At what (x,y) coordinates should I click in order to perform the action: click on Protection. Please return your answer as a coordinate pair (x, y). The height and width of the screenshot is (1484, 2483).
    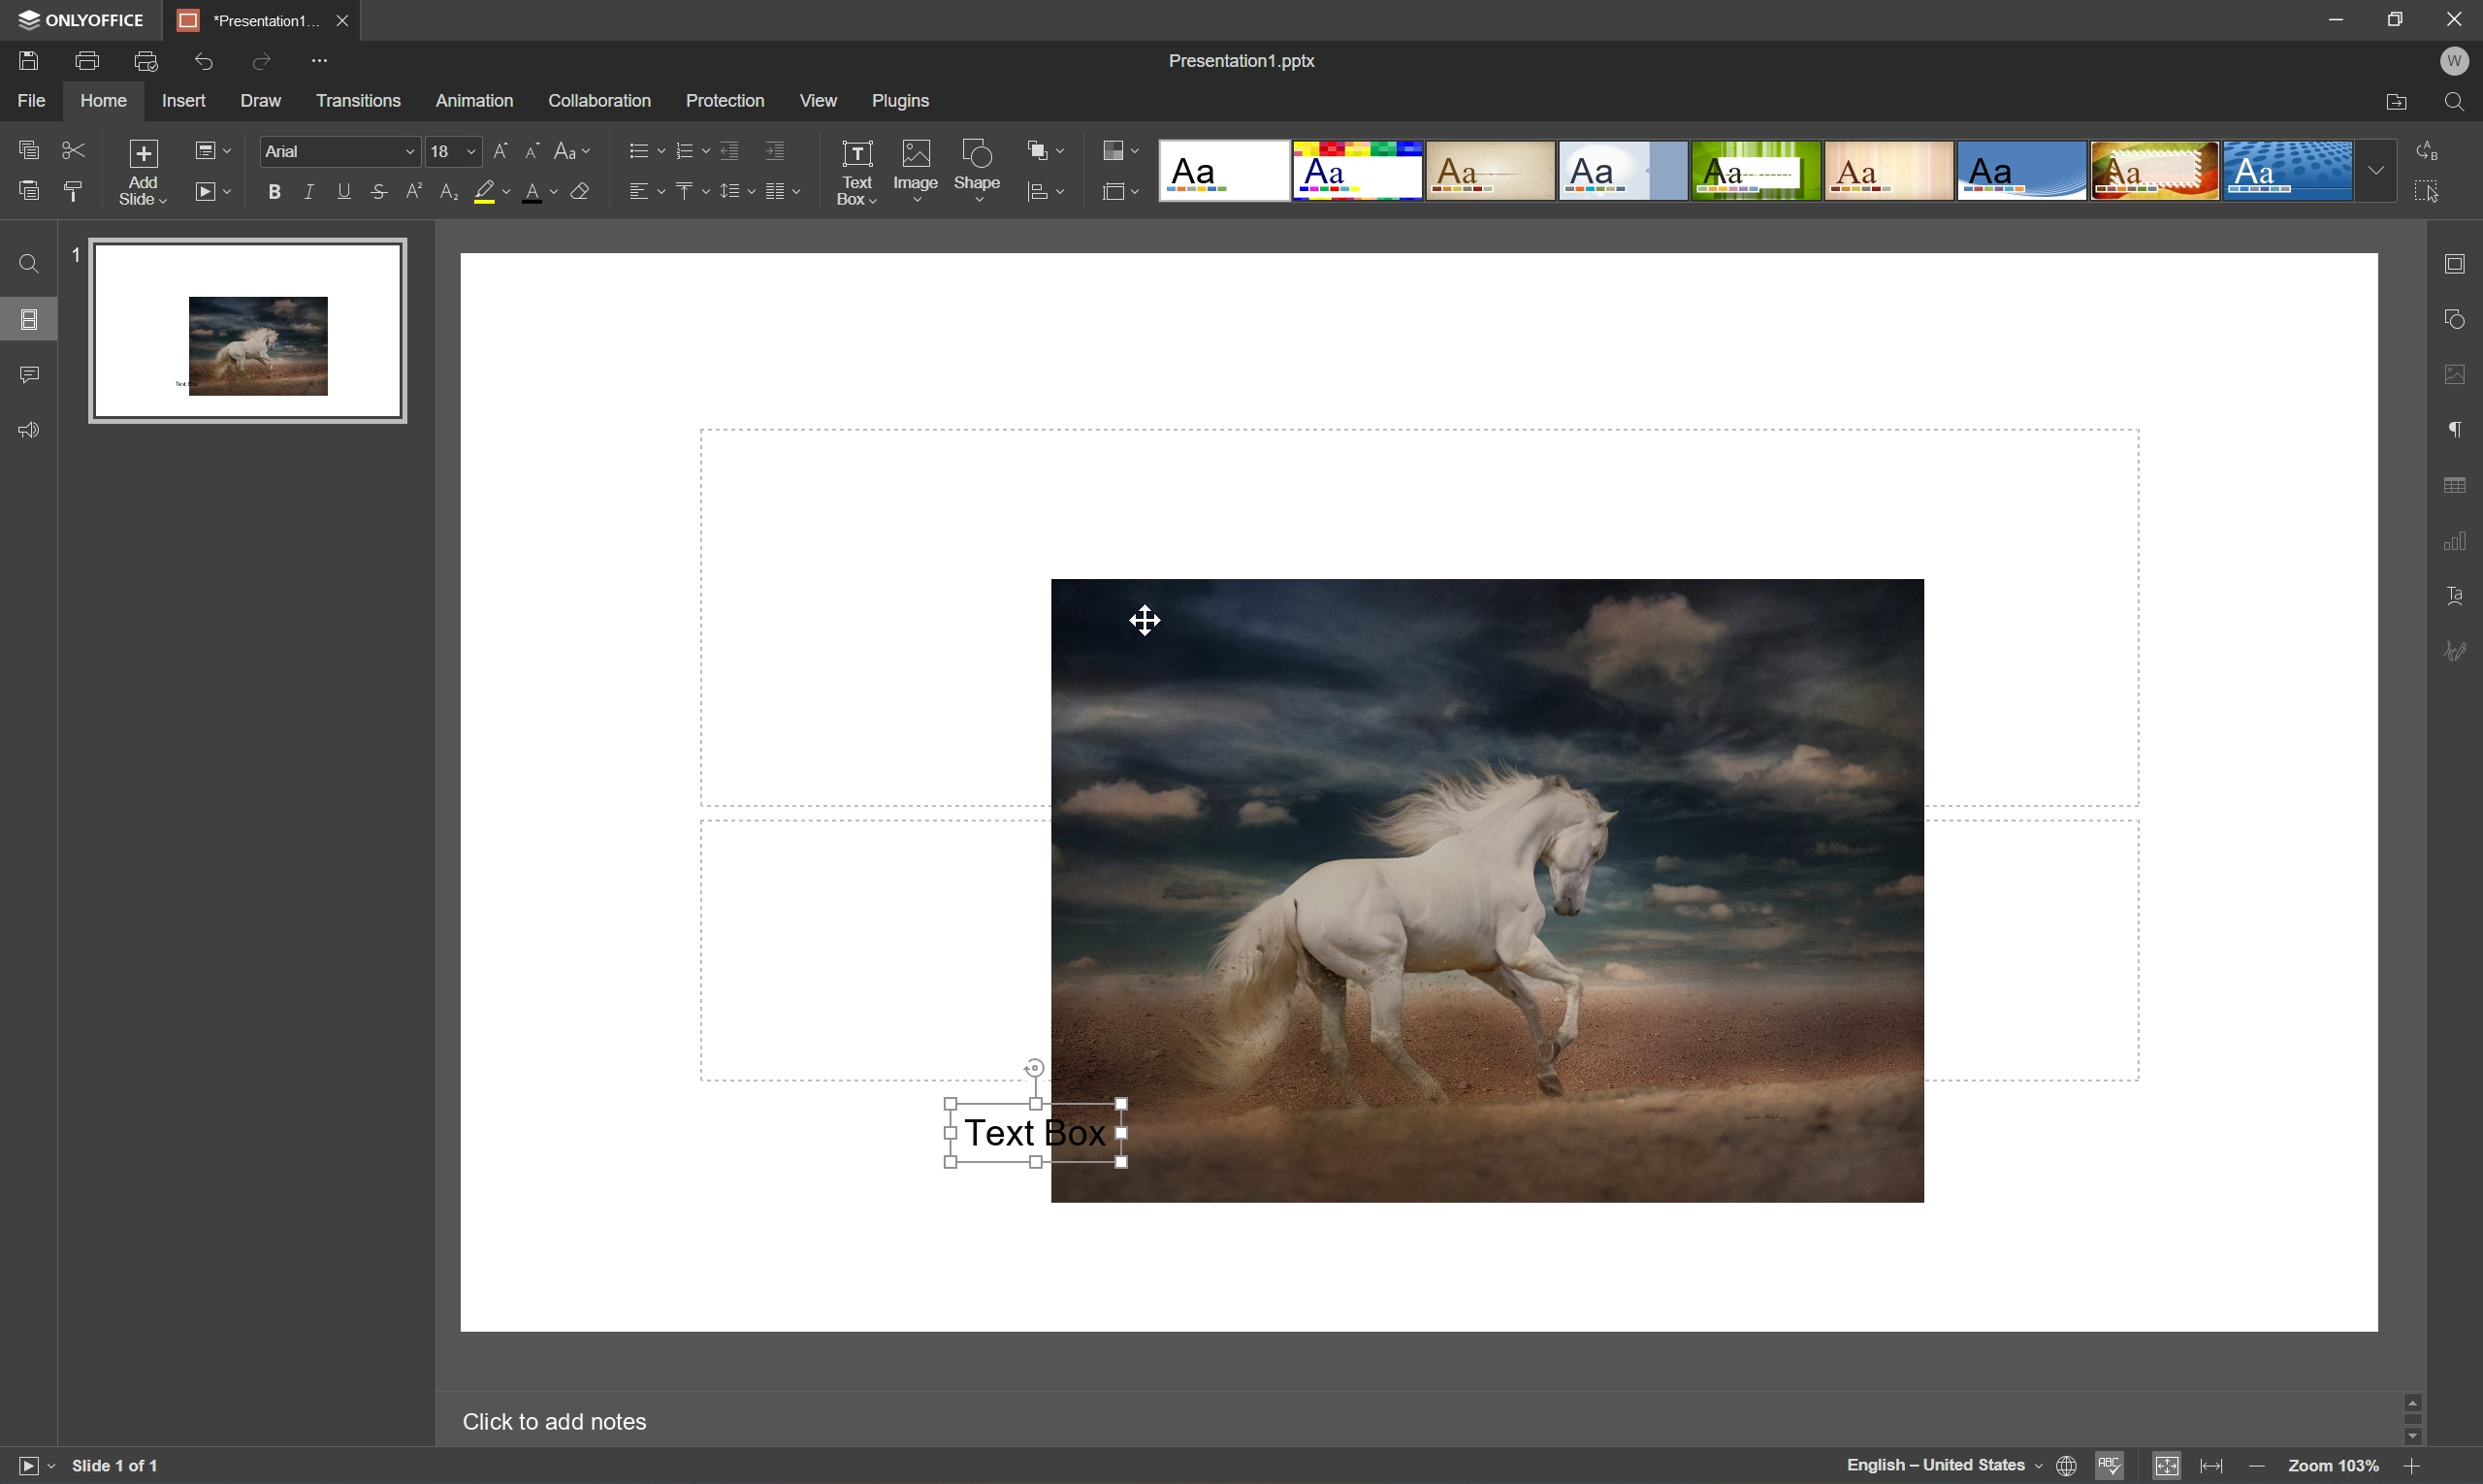
    Looking at the image, I should click on (725, 101).